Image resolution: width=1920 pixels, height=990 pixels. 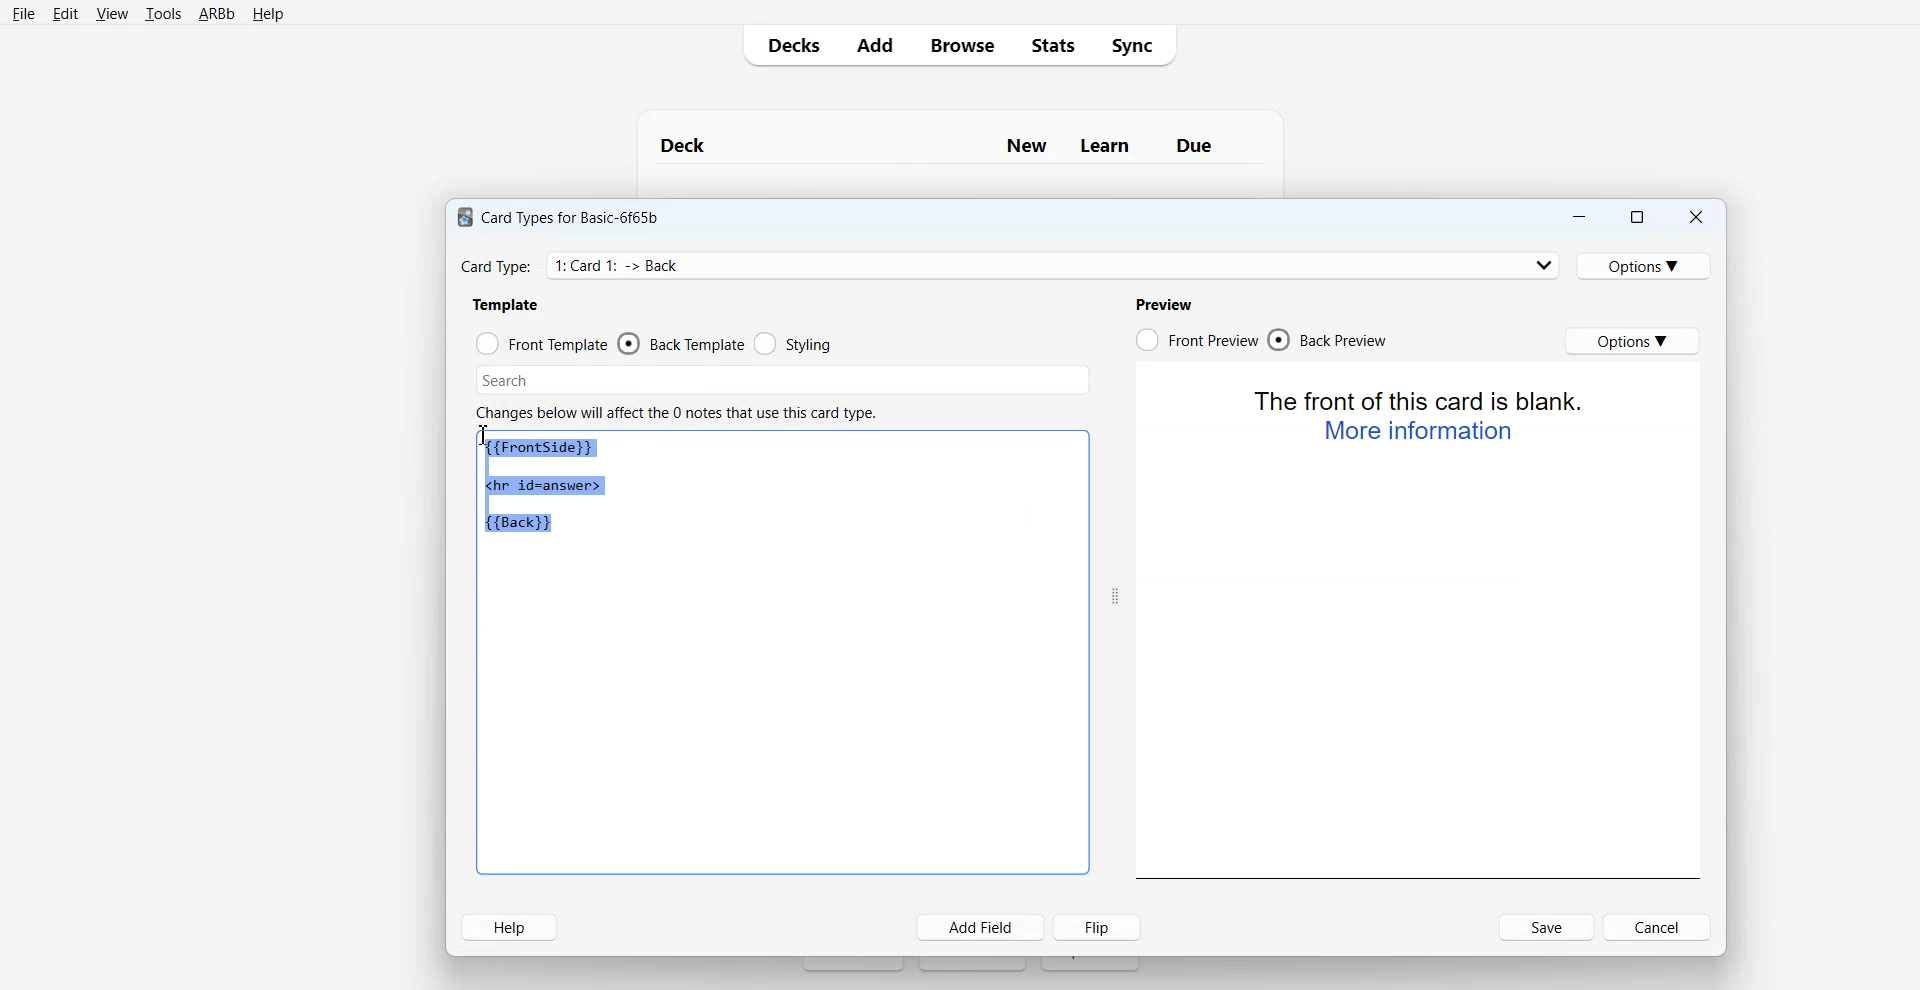 What do you see at coordinates (789, 45) in the screenshot?
I see `Decks` at bounding box center [789, 45].